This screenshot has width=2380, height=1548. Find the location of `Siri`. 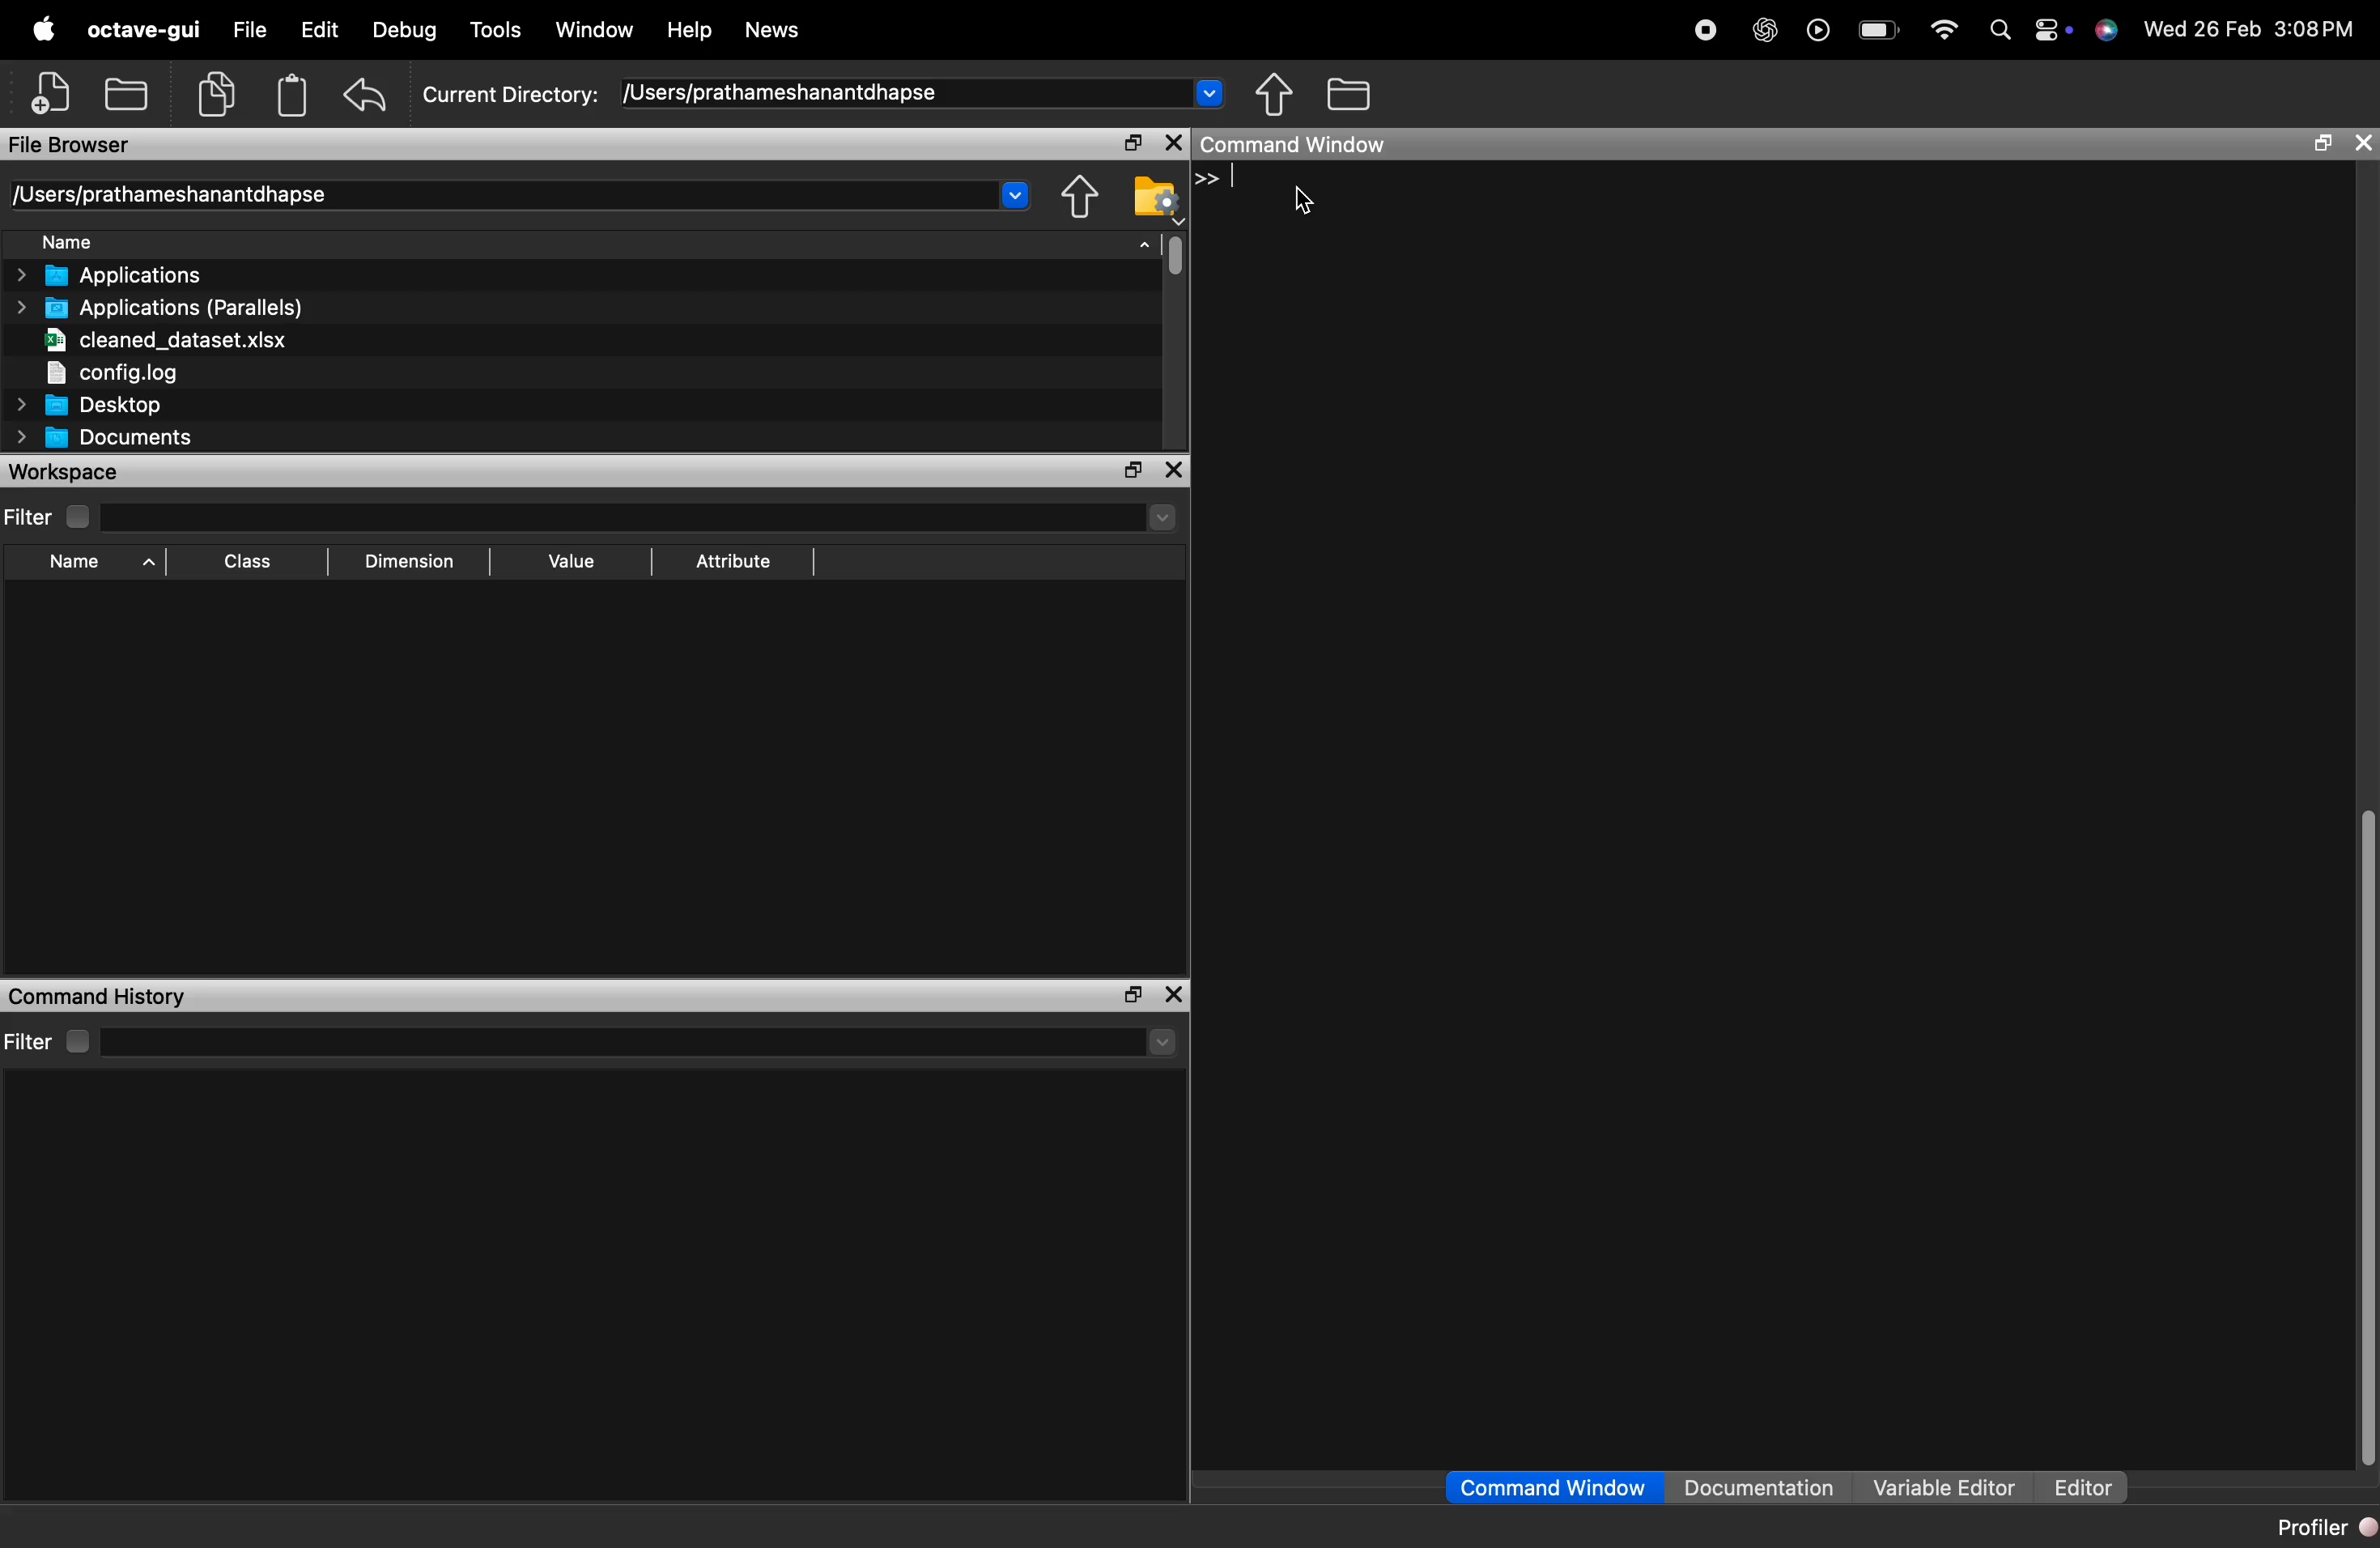

Siri is located at coordinates (2107, 29).